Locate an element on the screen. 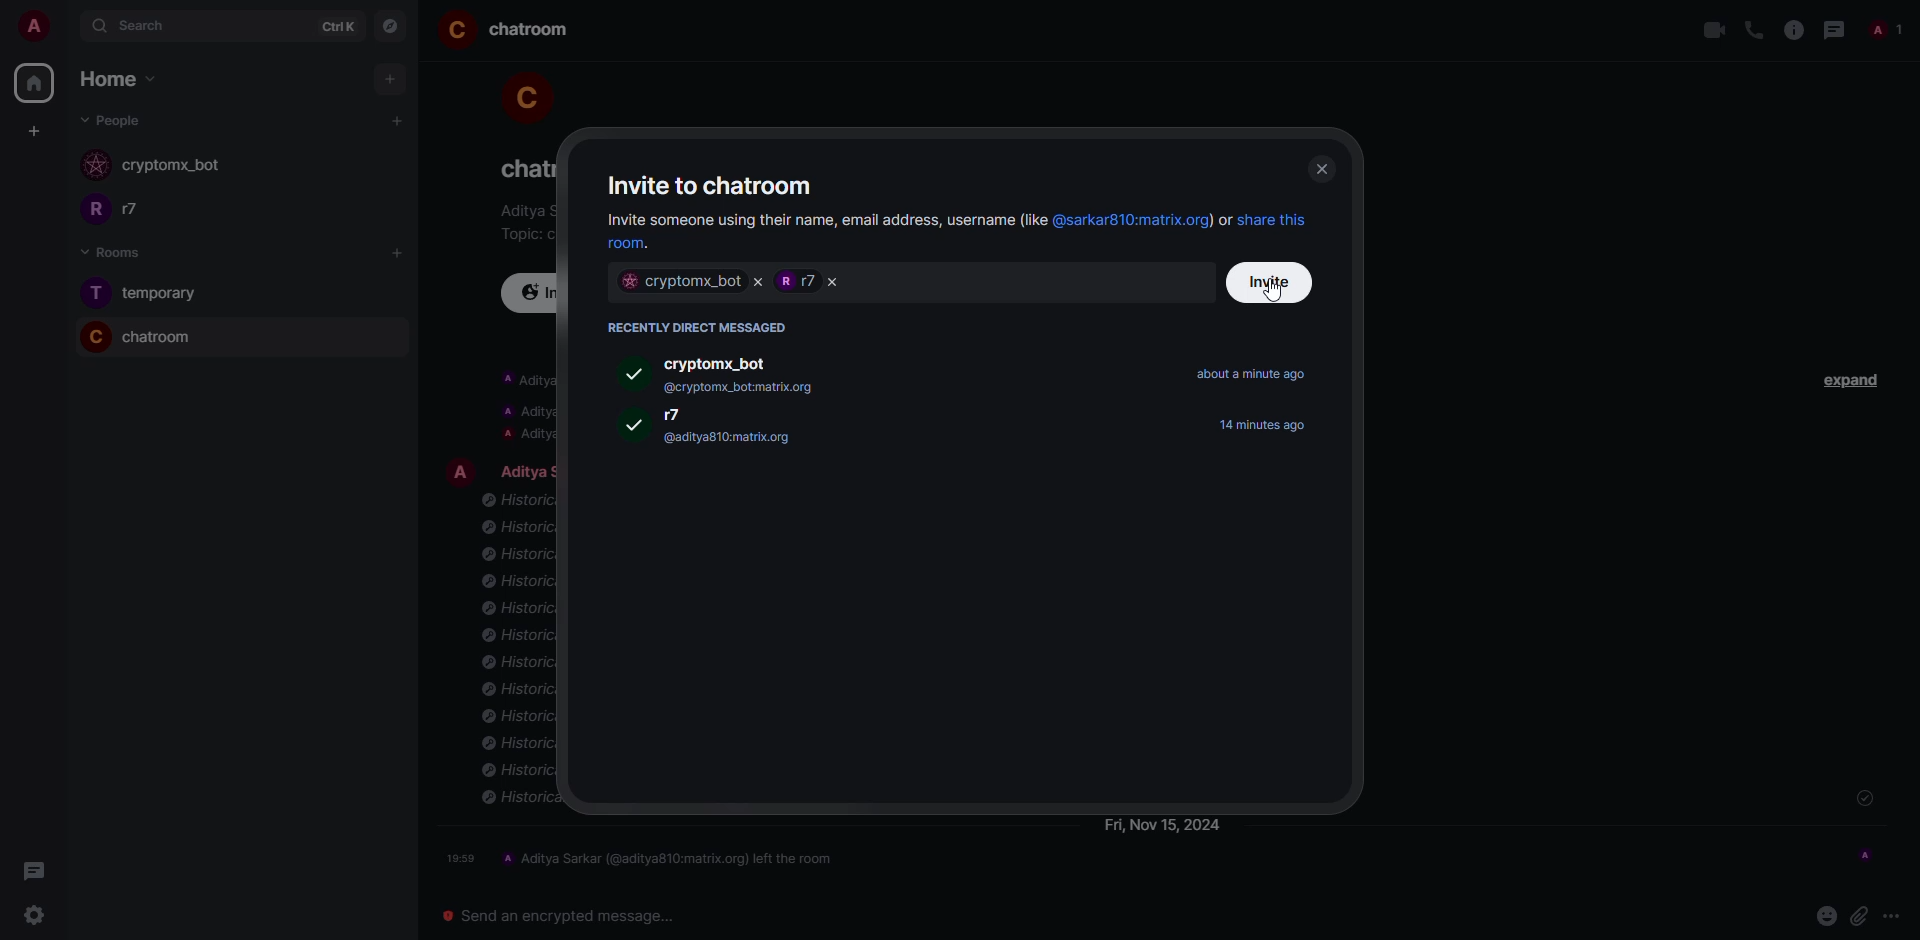  home is located at coordinates (108, 79).